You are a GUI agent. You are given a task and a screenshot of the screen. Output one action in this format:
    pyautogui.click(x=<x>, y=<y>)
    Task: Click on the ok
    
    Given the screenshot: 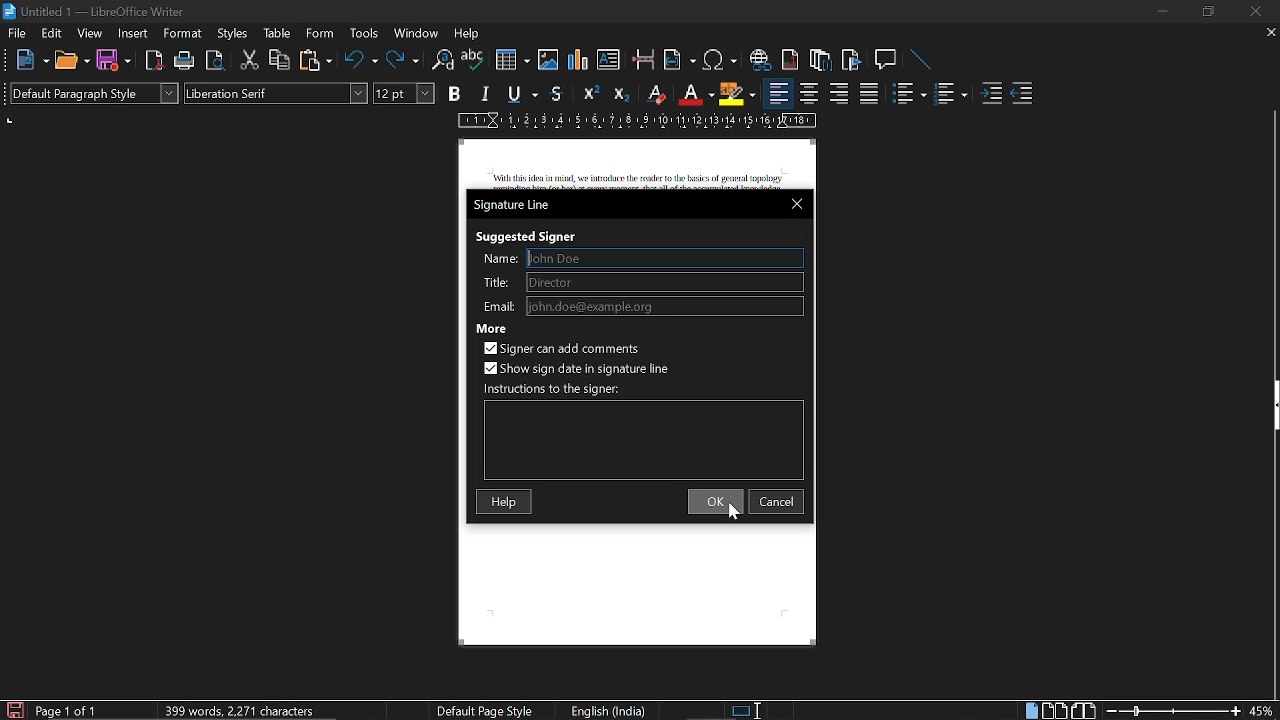 What is the action you would take?
    pyautogui.click(x=715, y=501)
    